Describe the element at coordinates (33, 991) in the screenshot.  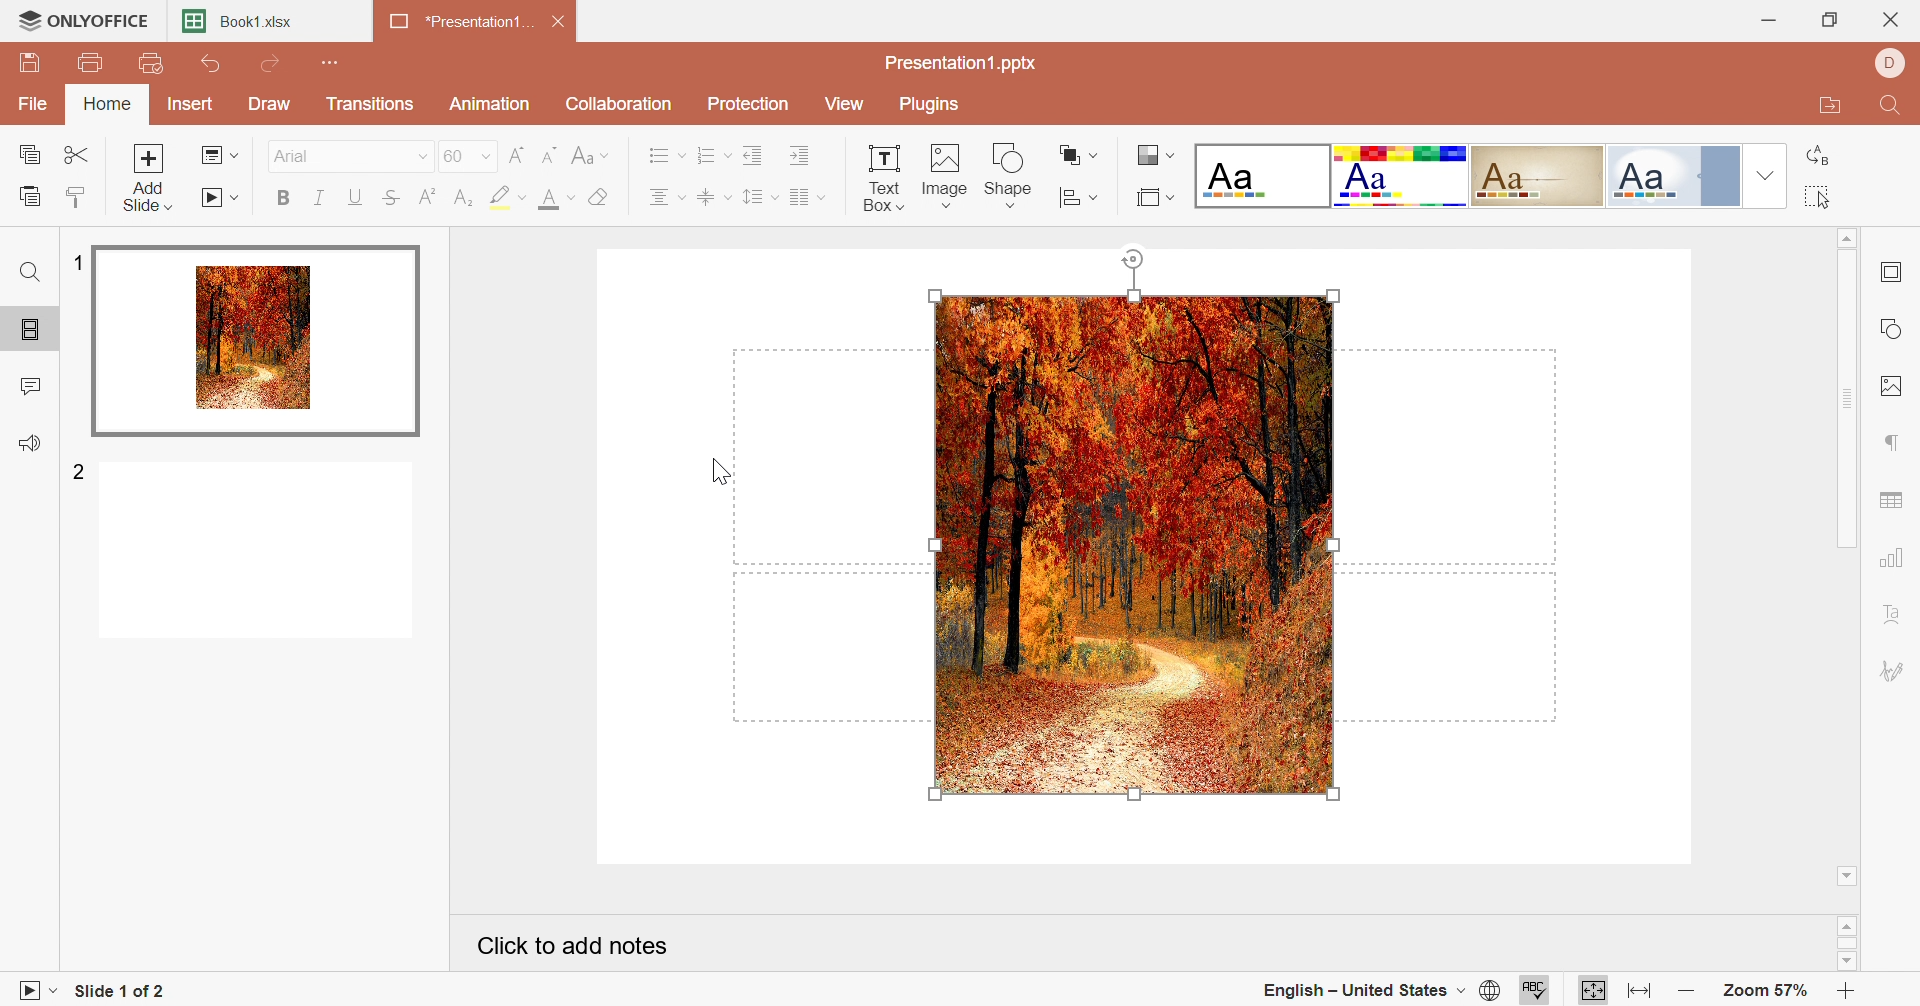
I see `Start slideshow` at that location.